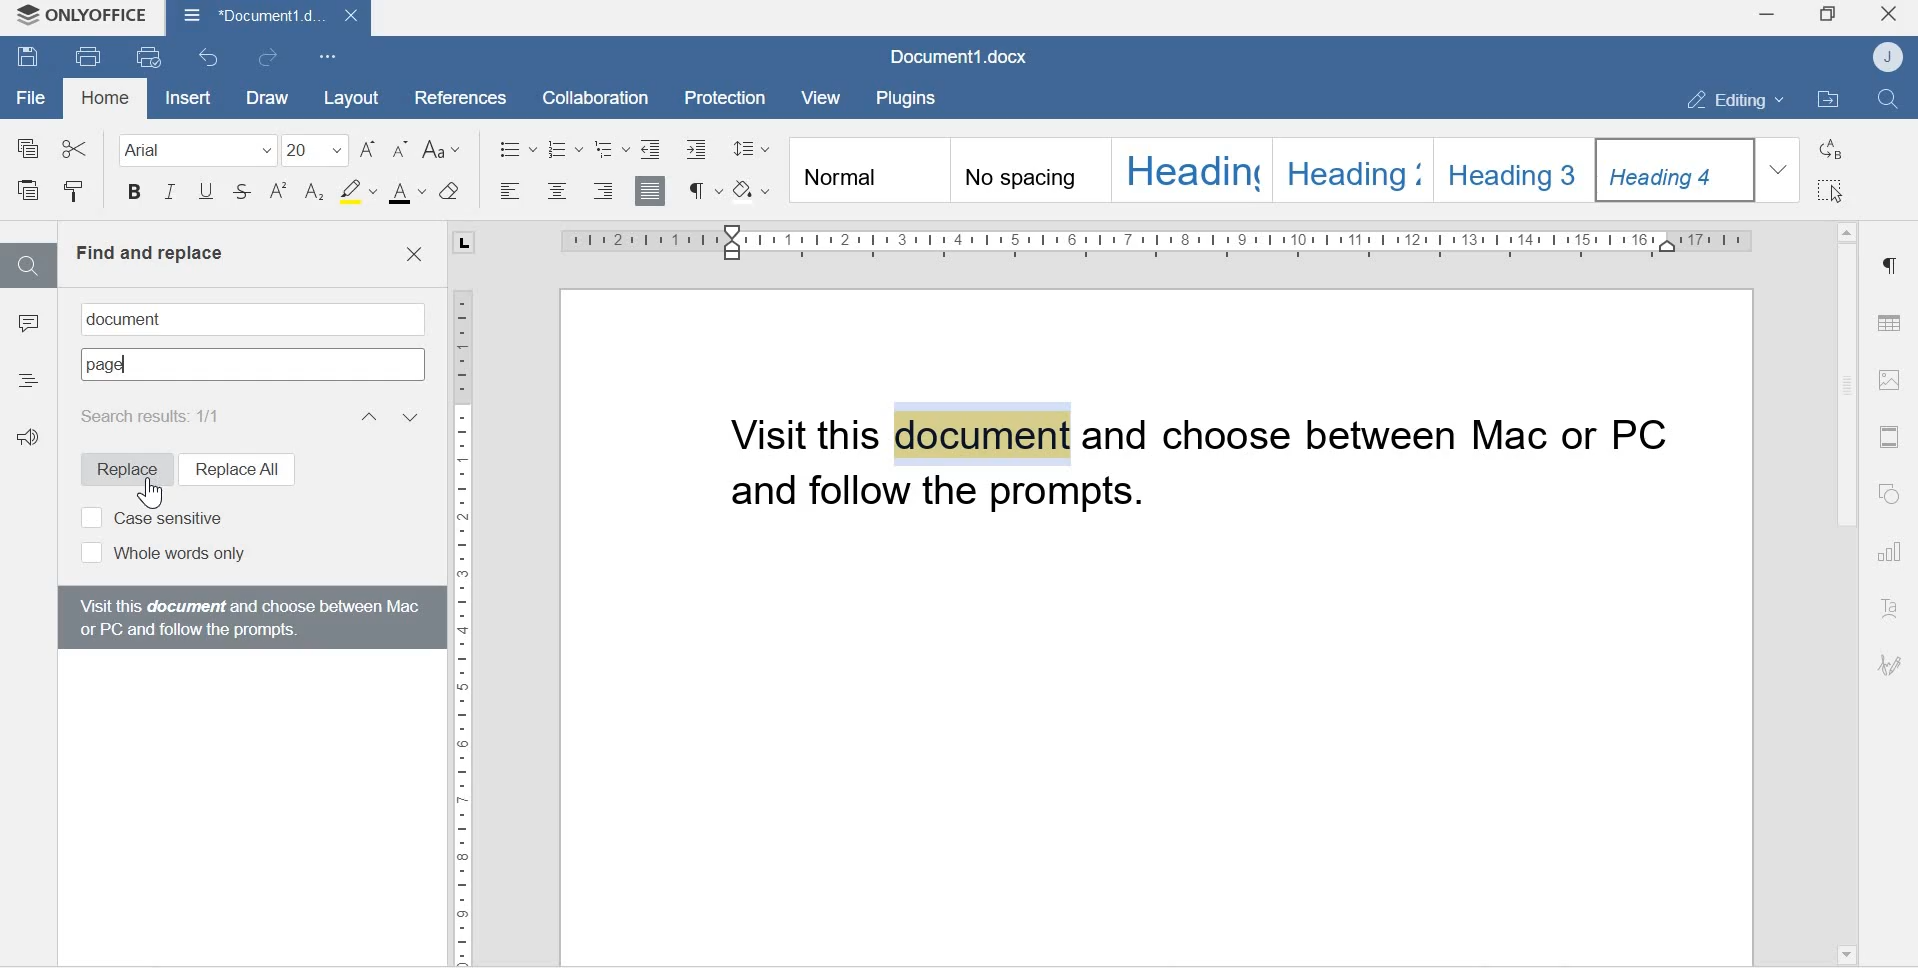  I want to click on Highlight color, so click(357, 190).